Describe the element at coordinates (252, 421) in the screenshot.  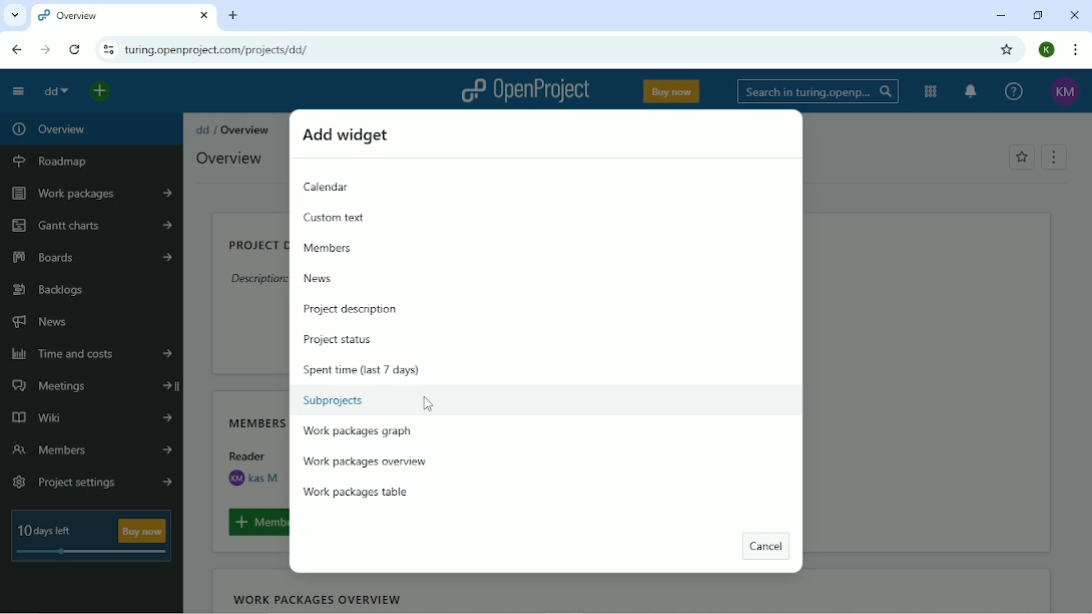
I see `Members` at that location.